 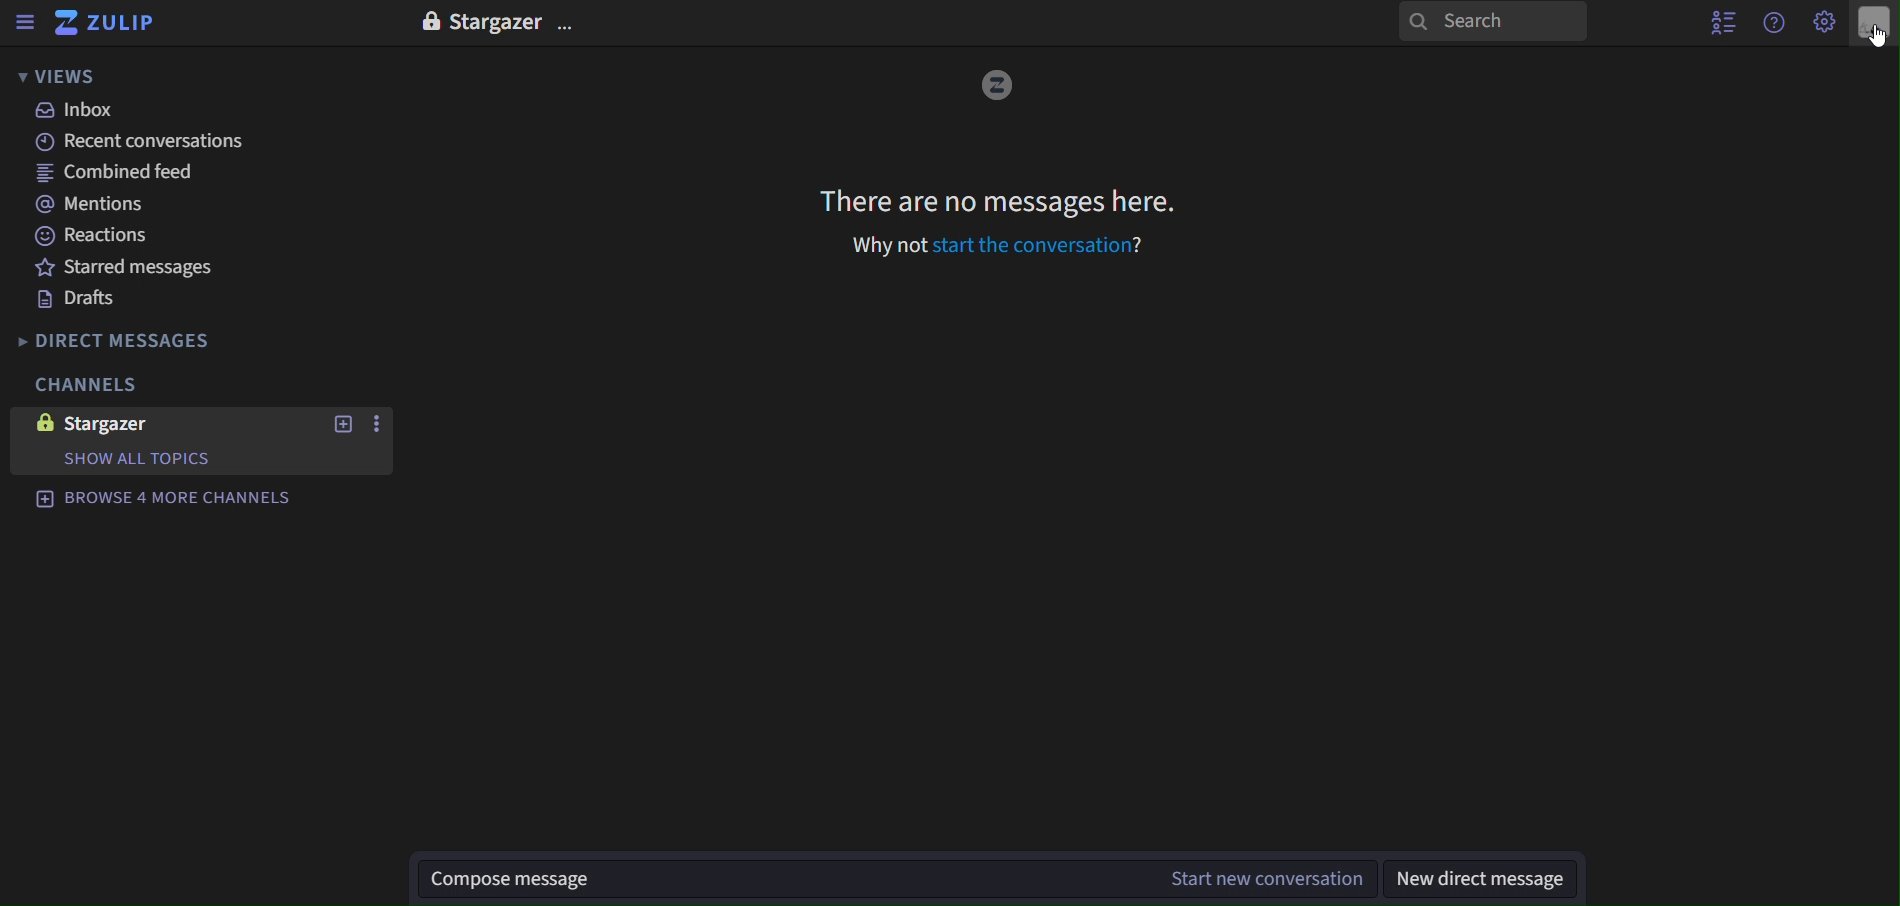 What do you see at coordinates (567, 28) in the screenshot?
I see `options` at bounding box center [567, 28].